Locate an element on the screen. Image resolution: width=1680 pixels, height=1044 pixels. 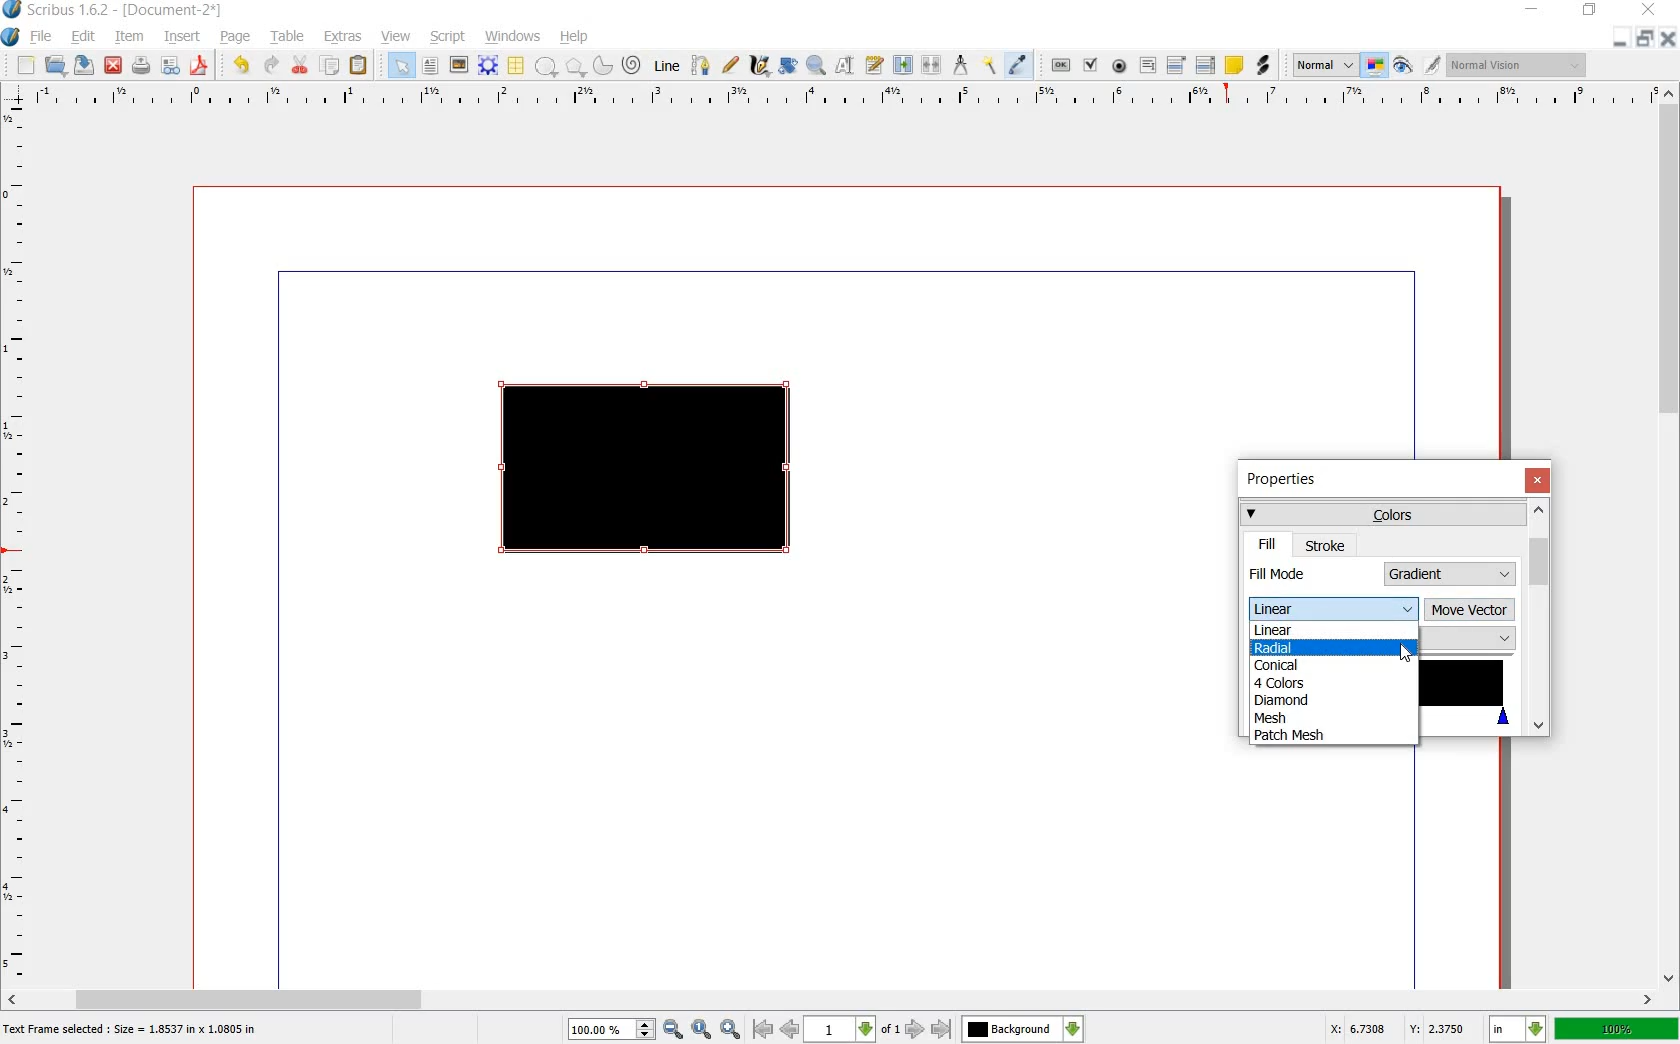
page is located at coordinates (236, 38).